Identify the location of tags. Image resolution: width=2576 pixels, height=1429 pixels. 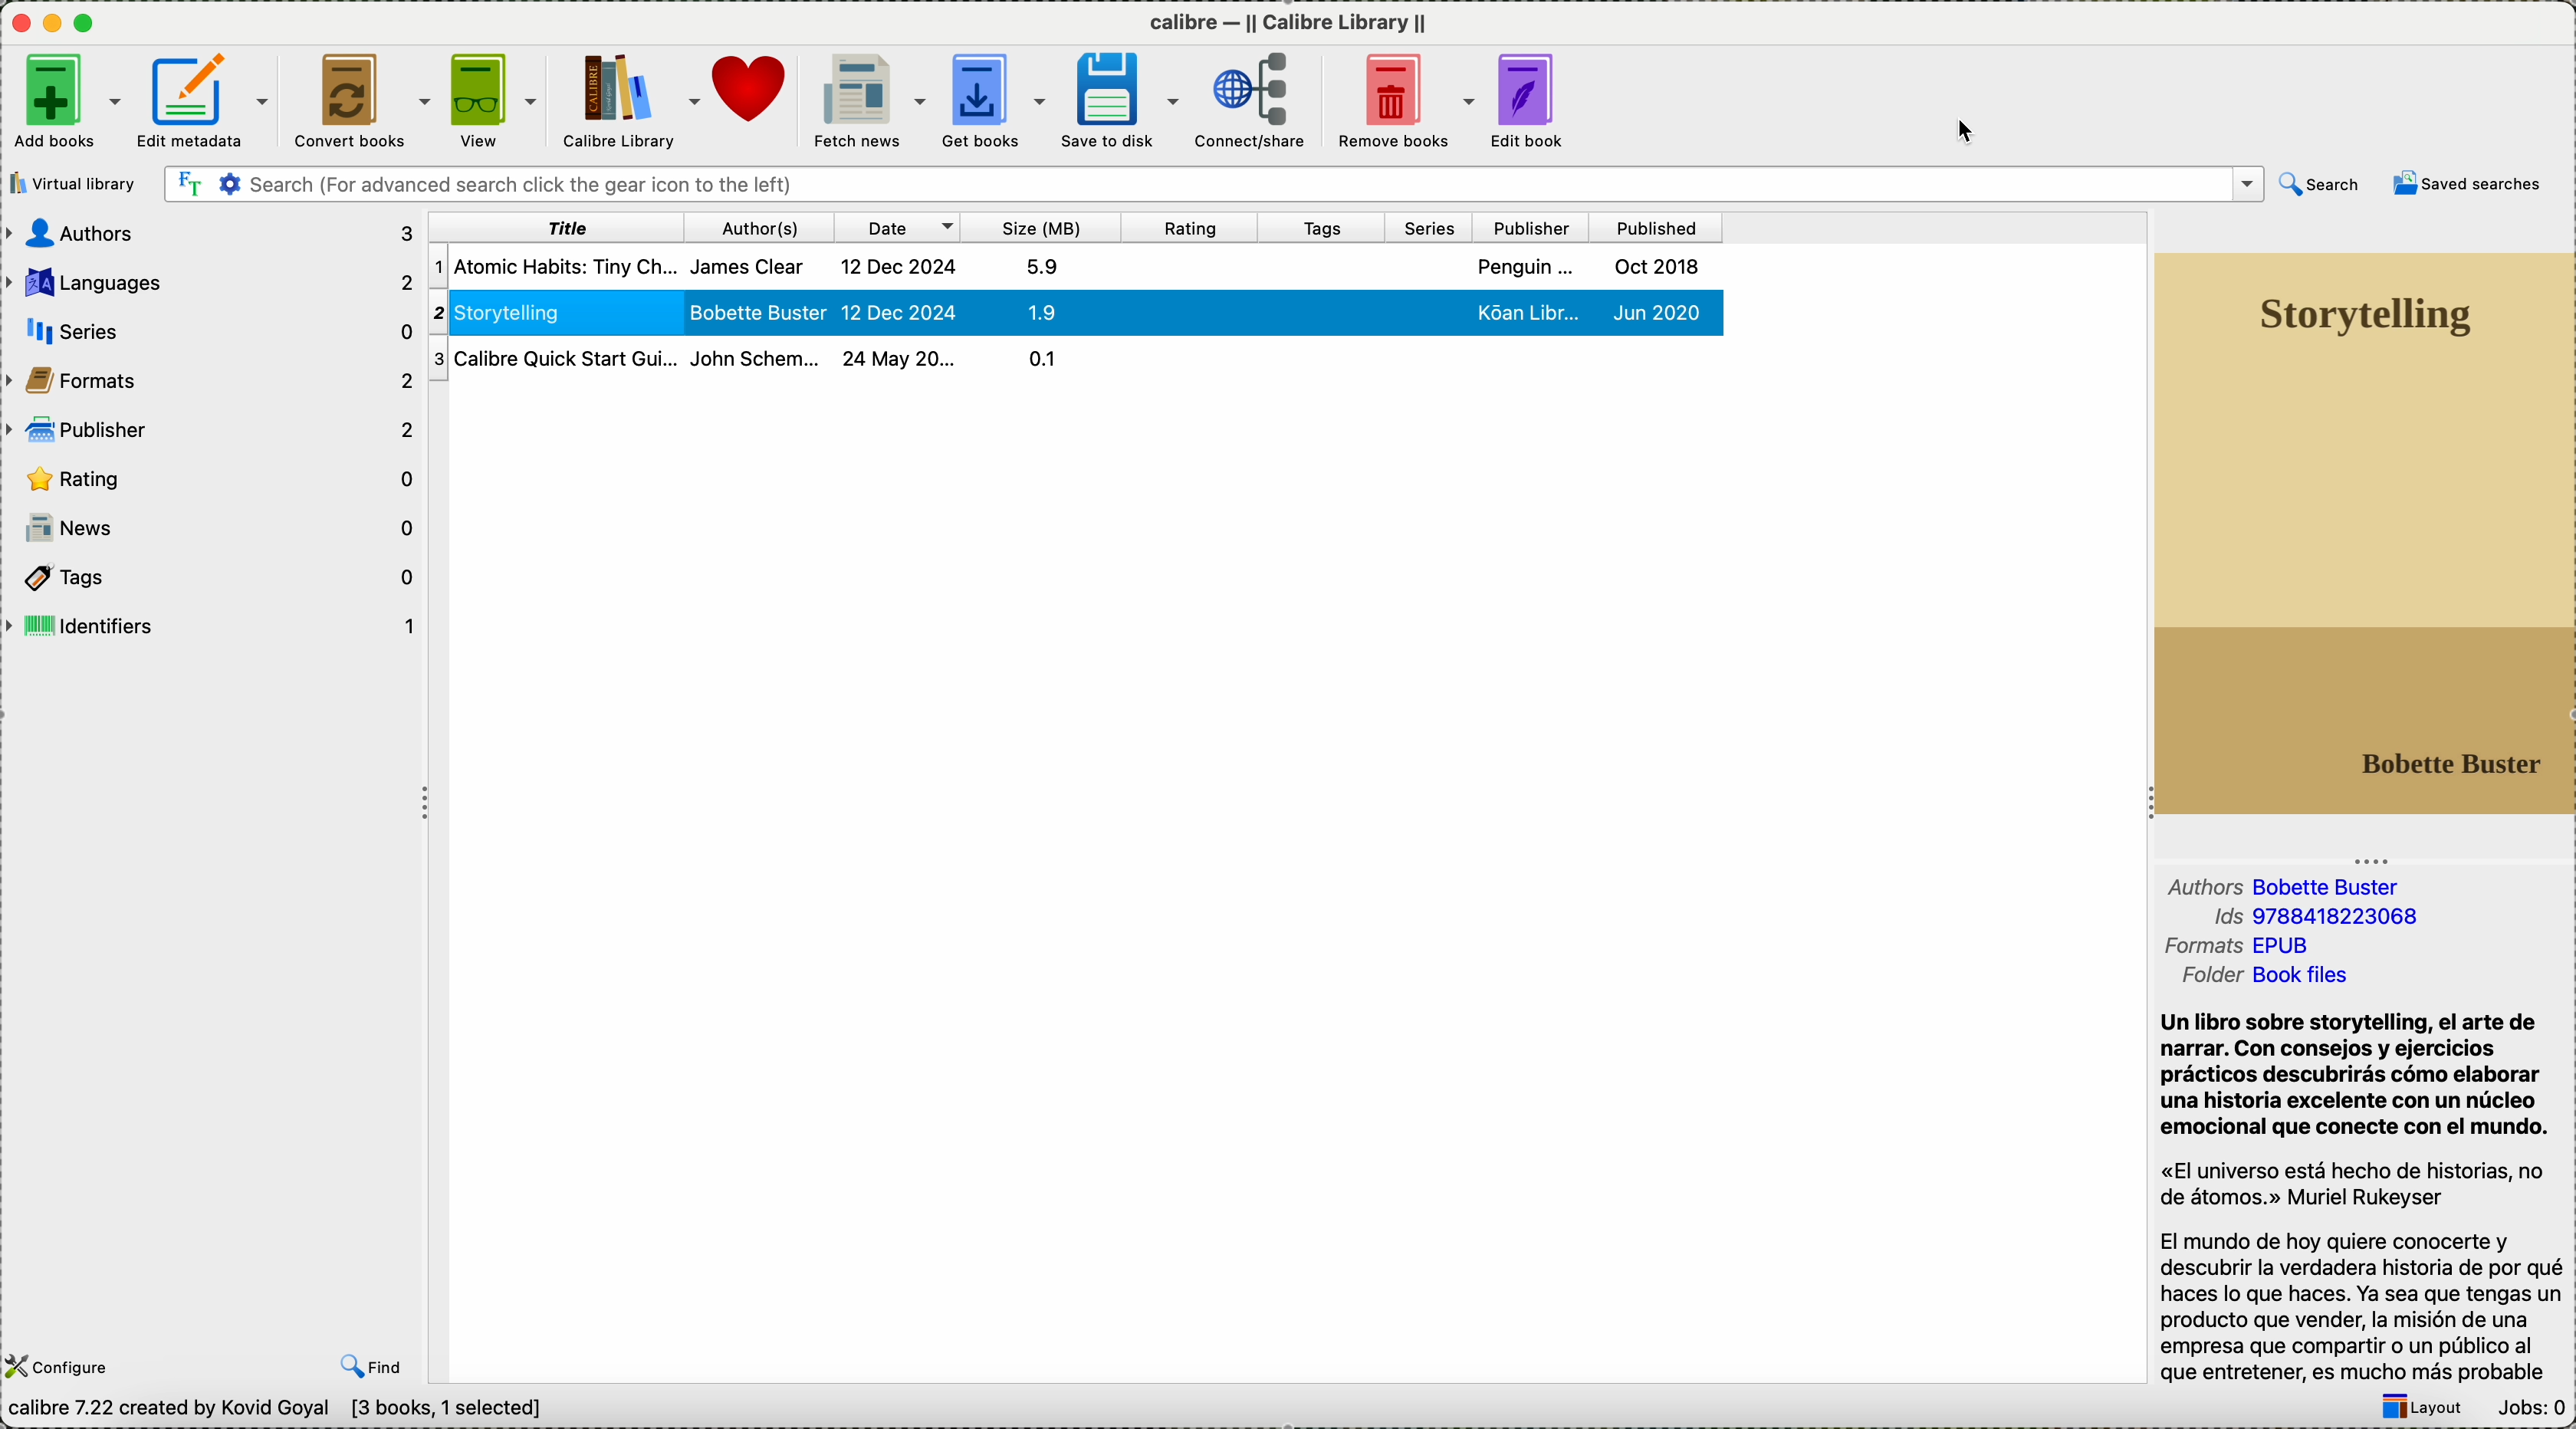
(1325, 228).